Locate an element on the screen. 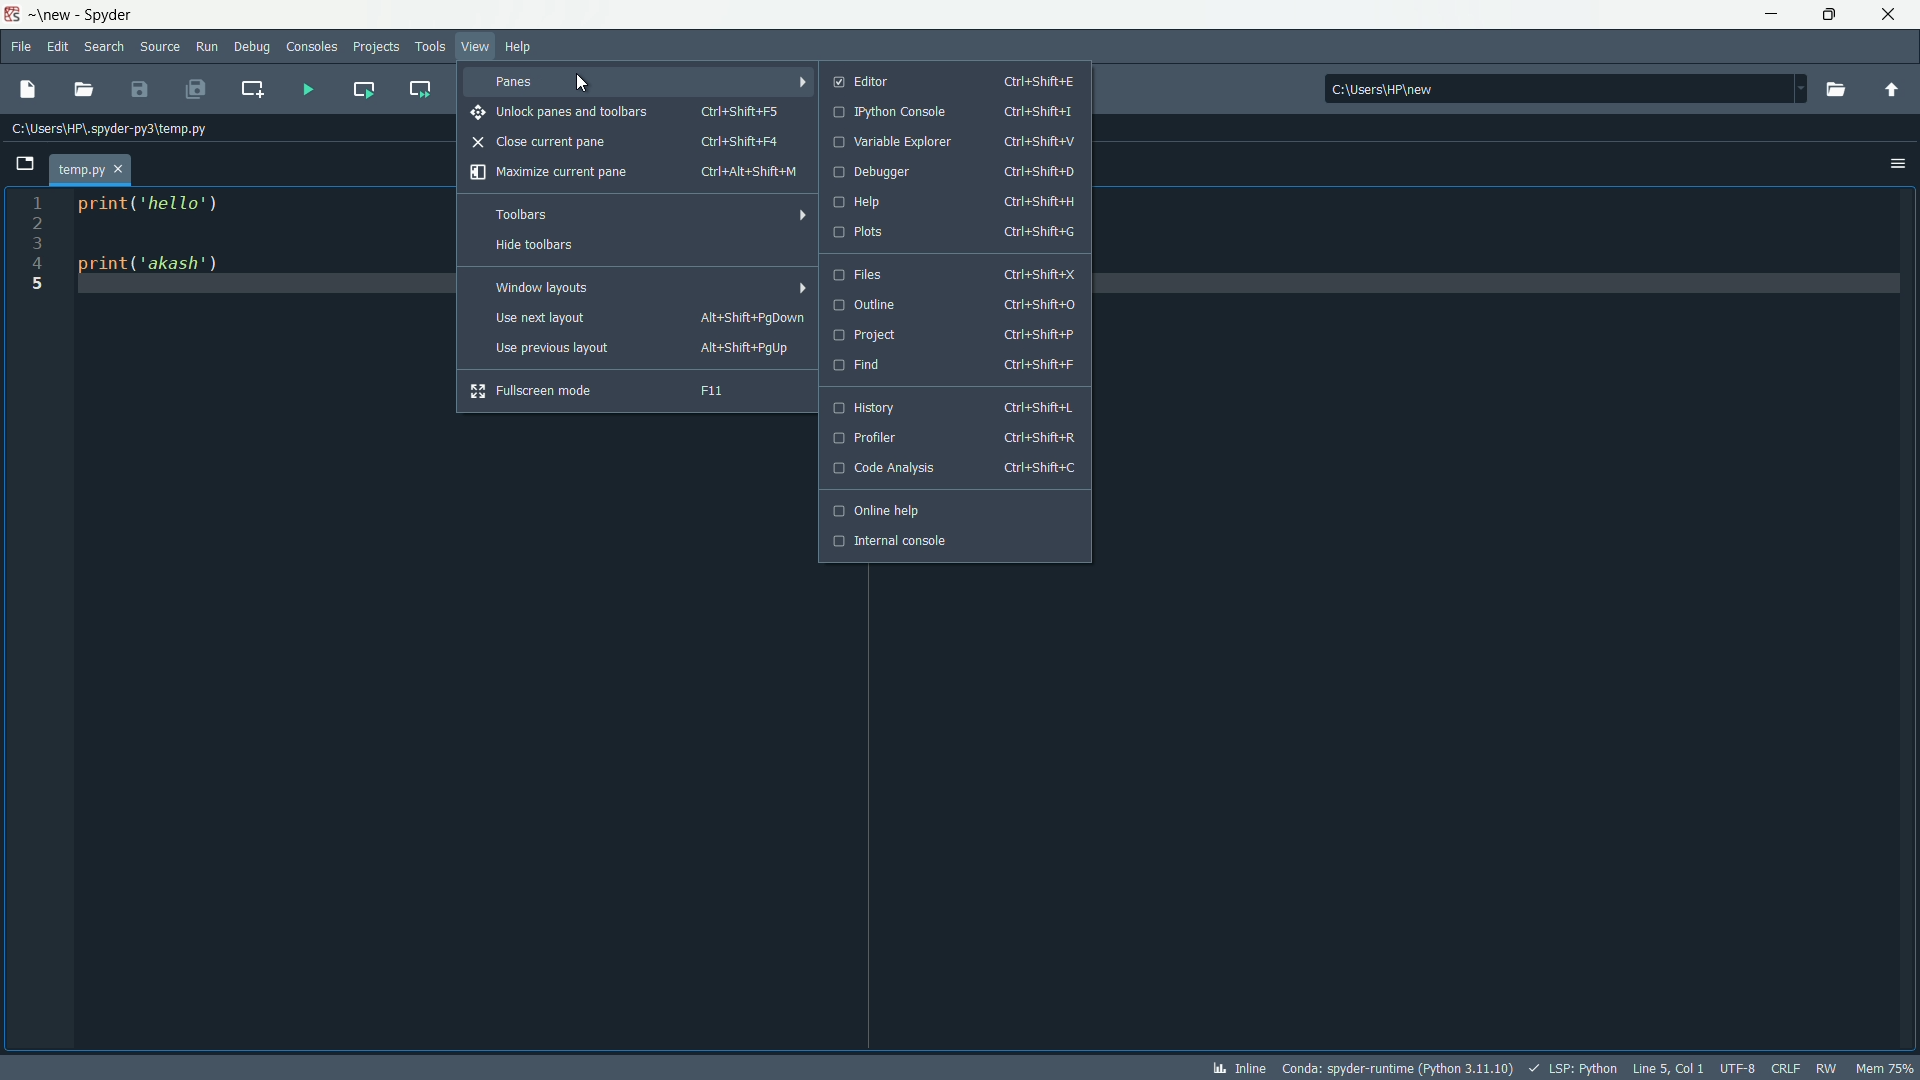 This screenshot has width=1920, height=1080. panes is located at coordinates (639, 81).